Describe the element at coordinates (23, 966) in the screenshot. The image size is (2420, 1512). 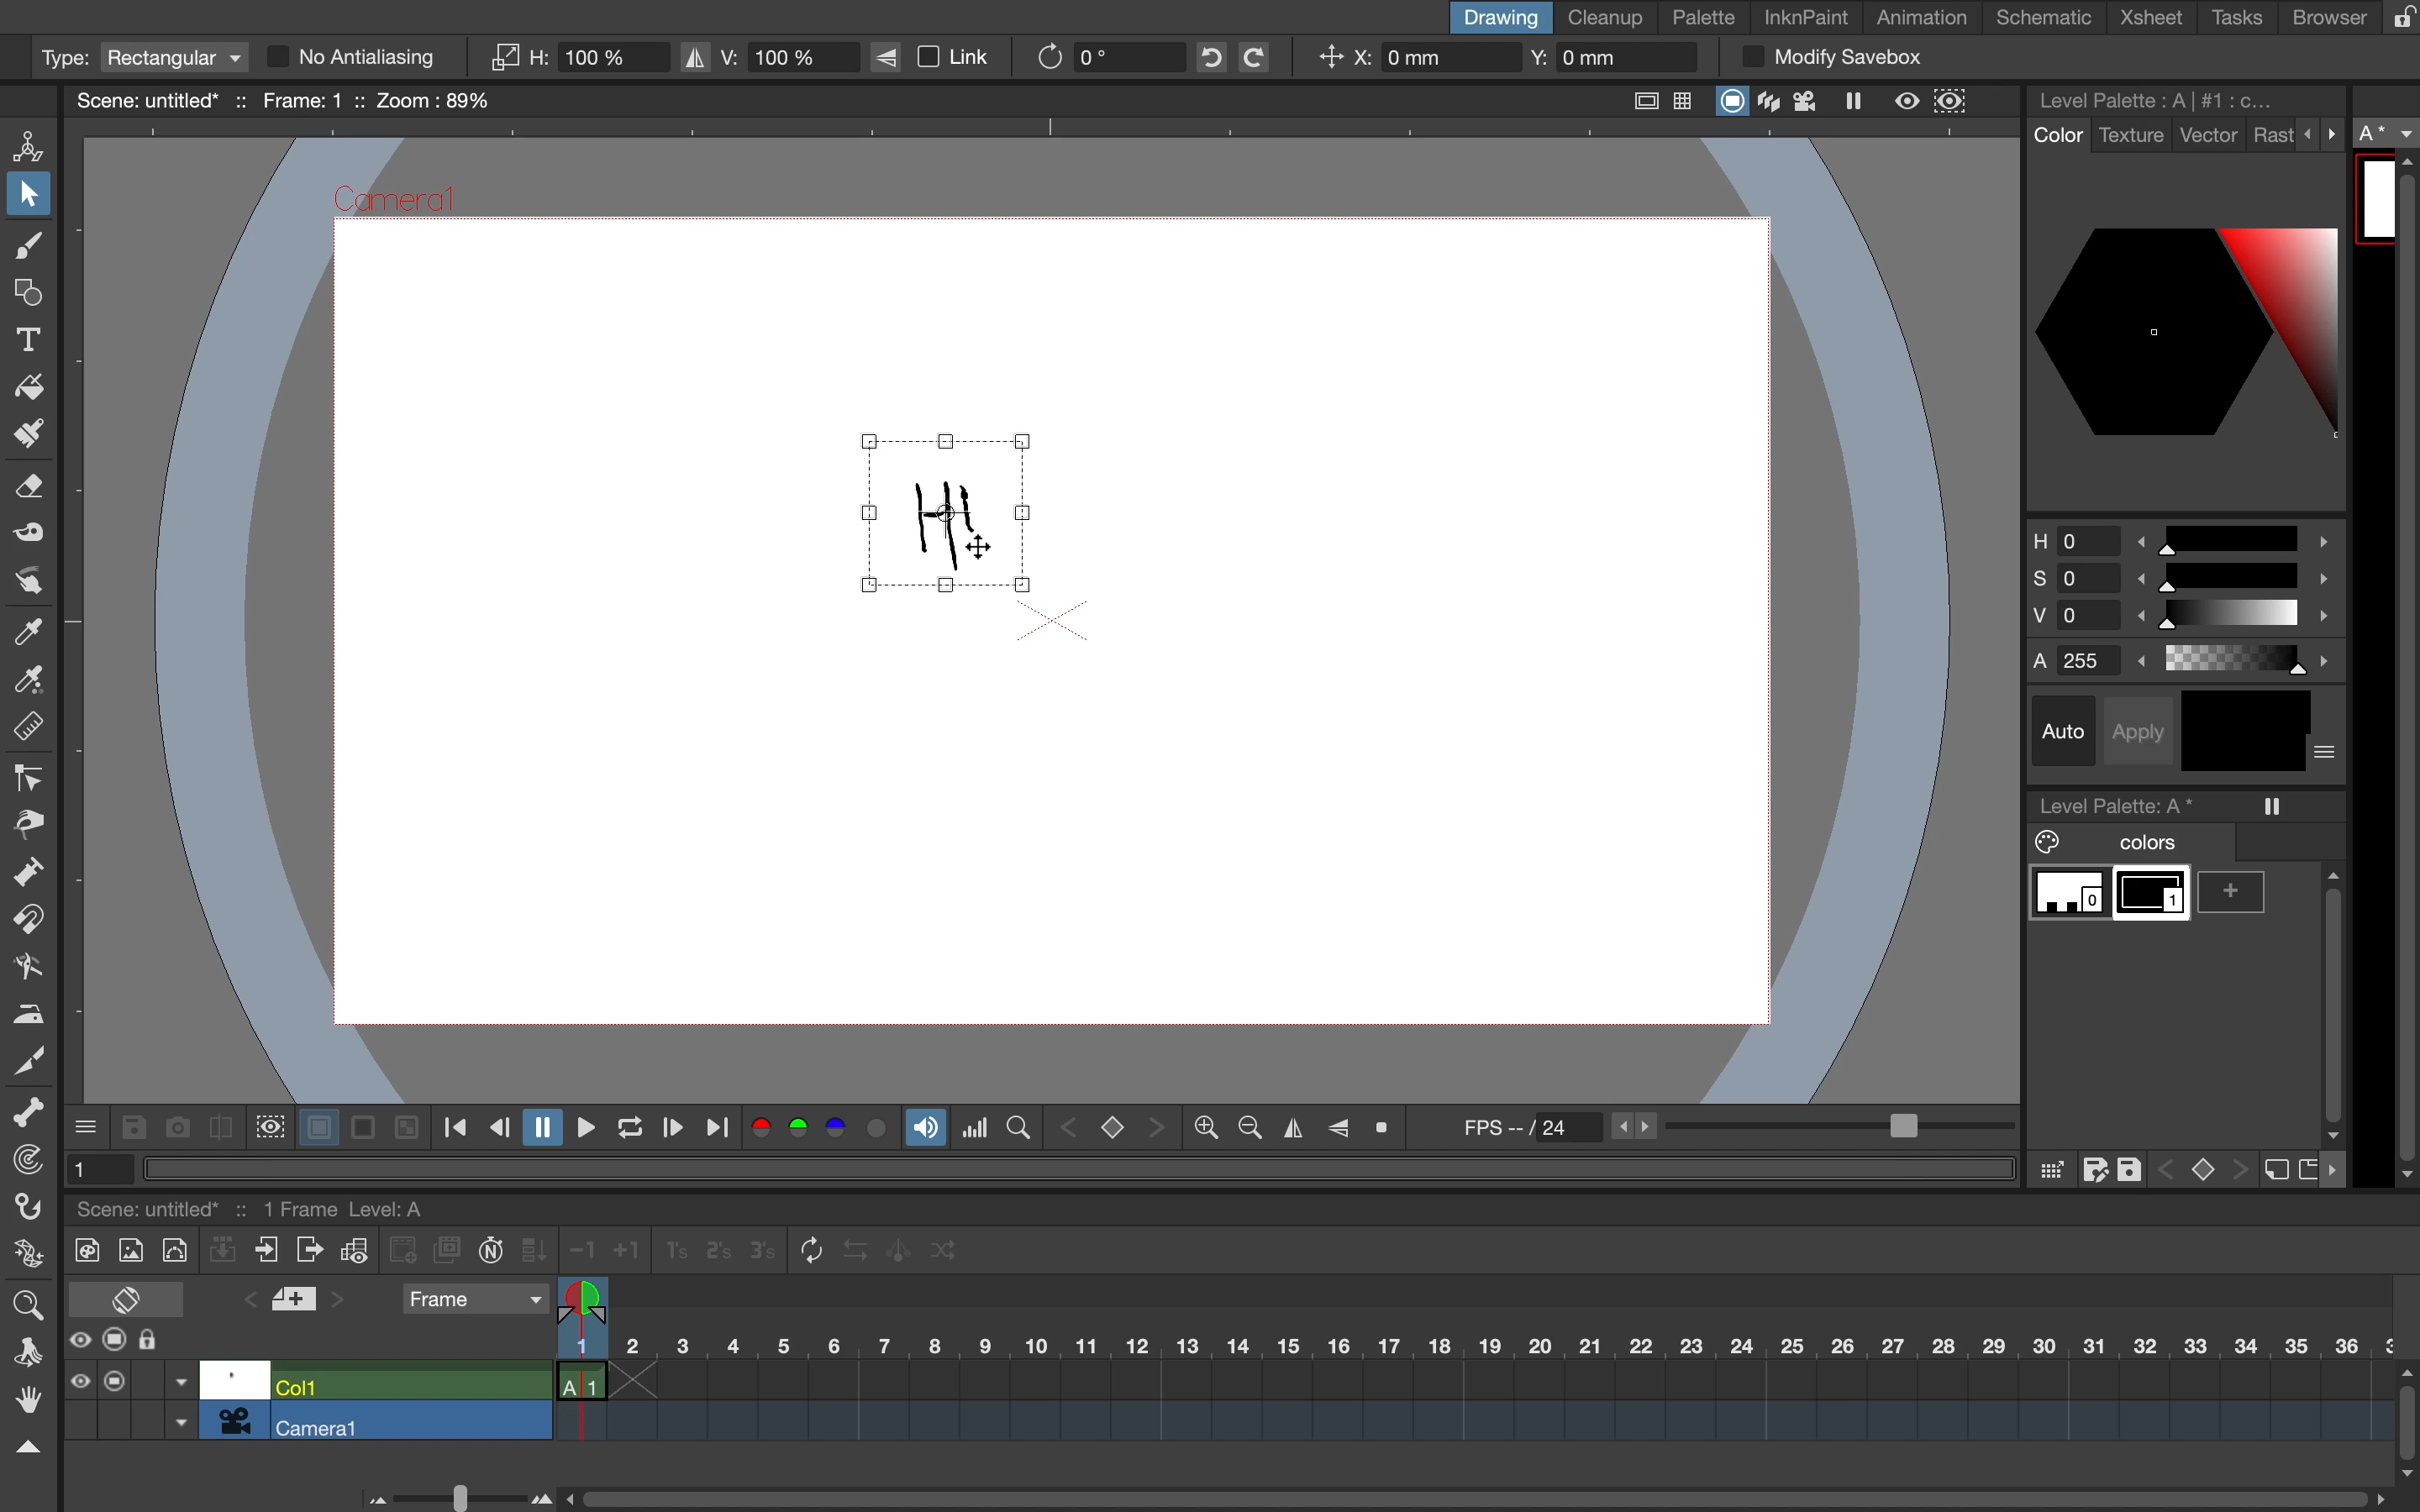
I see `bender tool` at that location.